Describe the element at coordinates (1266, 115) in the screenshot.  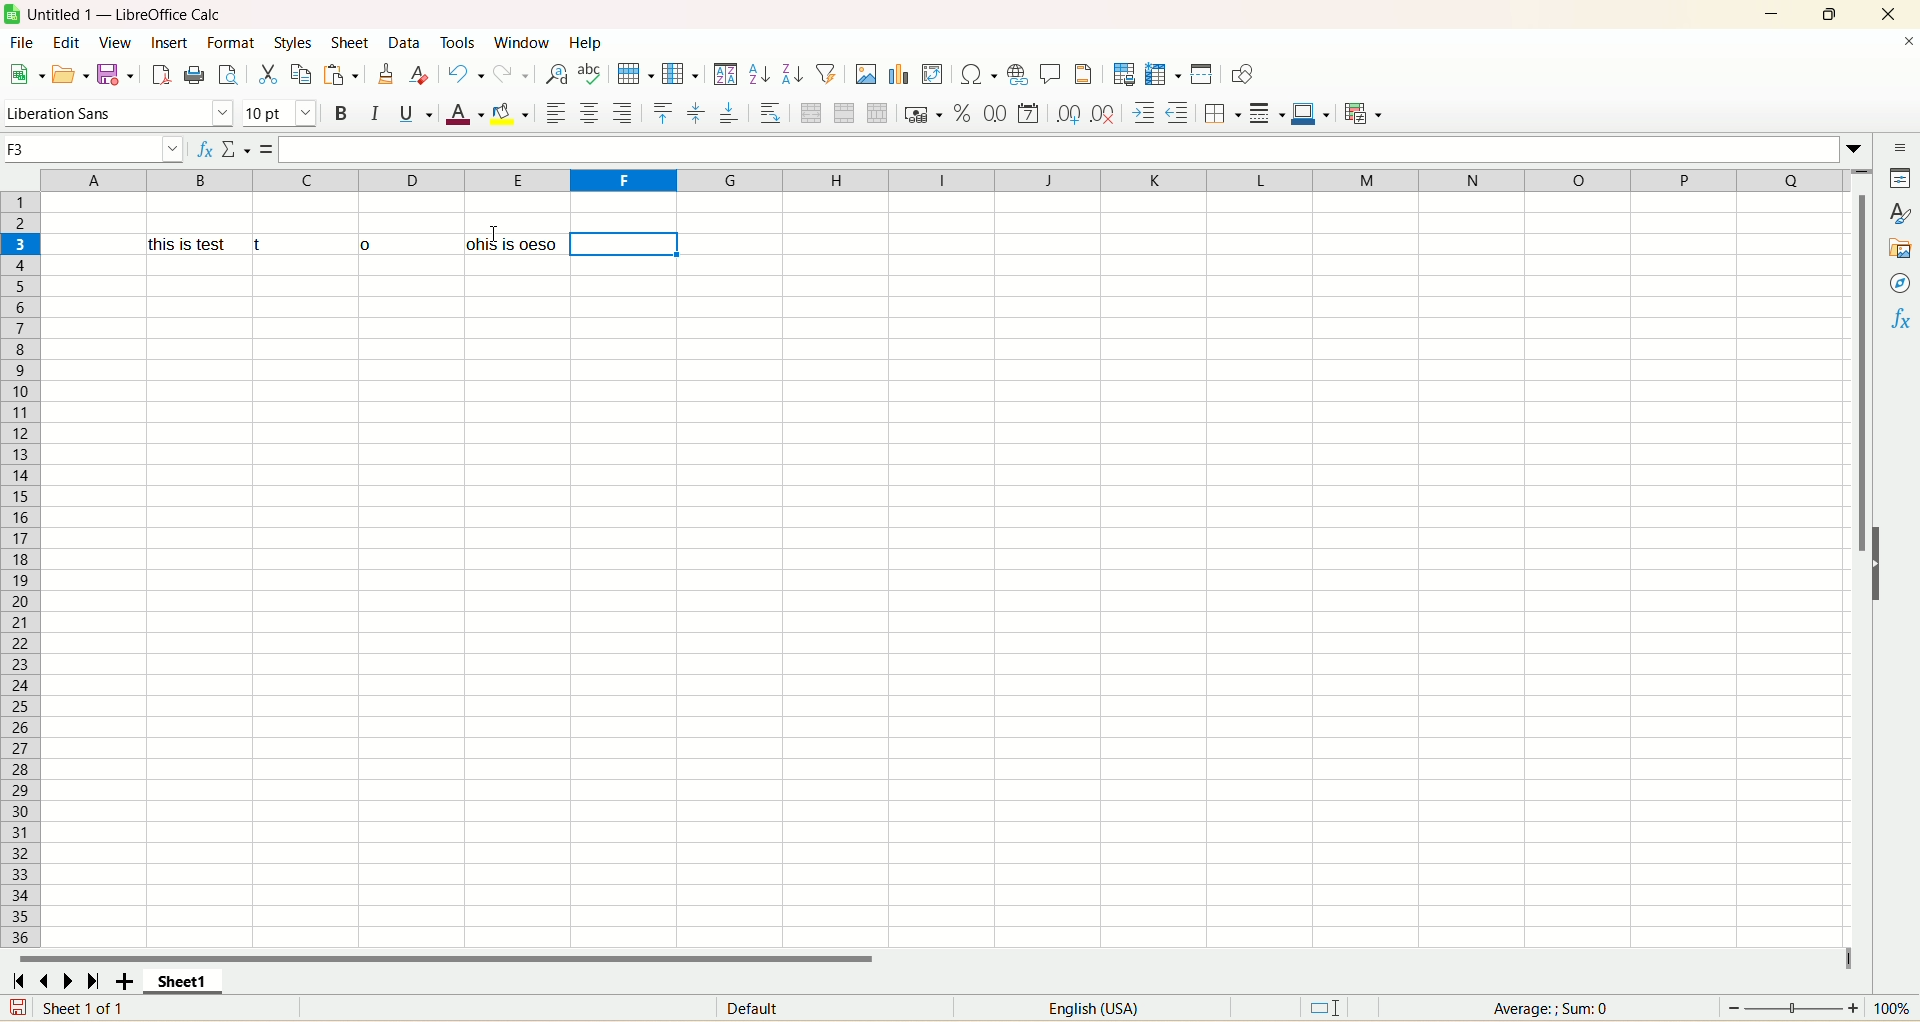
I see `border style` at that location.